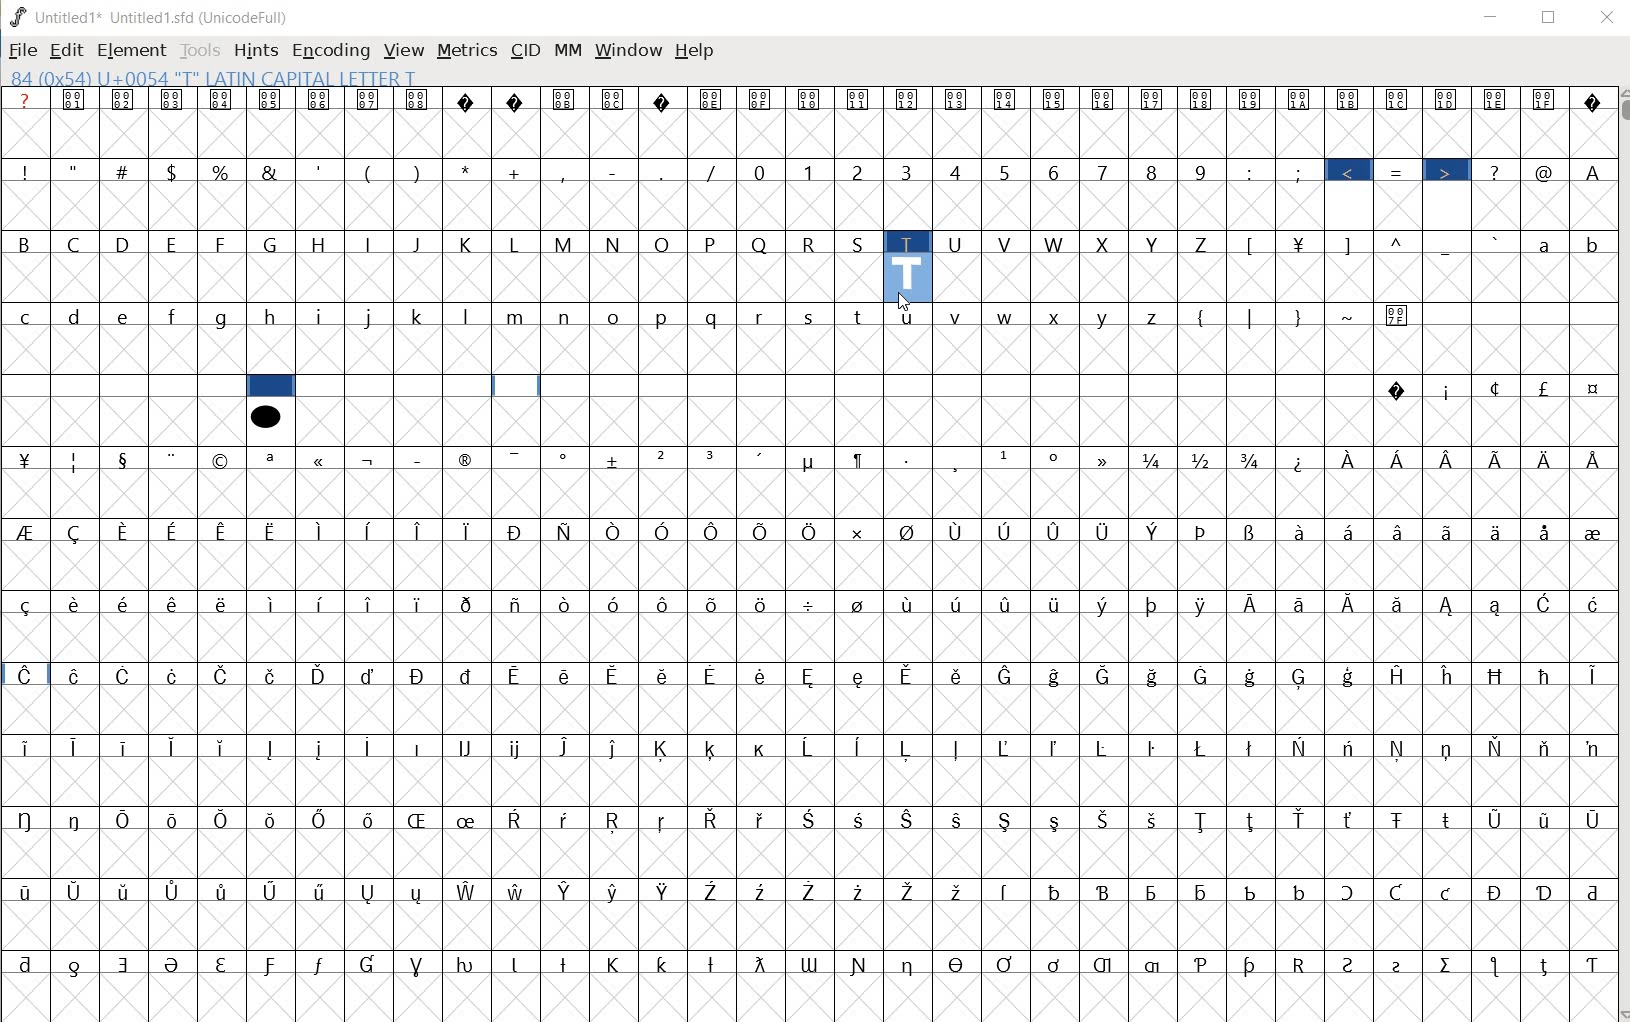 The width and height of the screenshot is (1630, 1022). What do you see at coordinates (663, 603) in the screenshot?
I see `Symbol` at bounding box center [663, 603].